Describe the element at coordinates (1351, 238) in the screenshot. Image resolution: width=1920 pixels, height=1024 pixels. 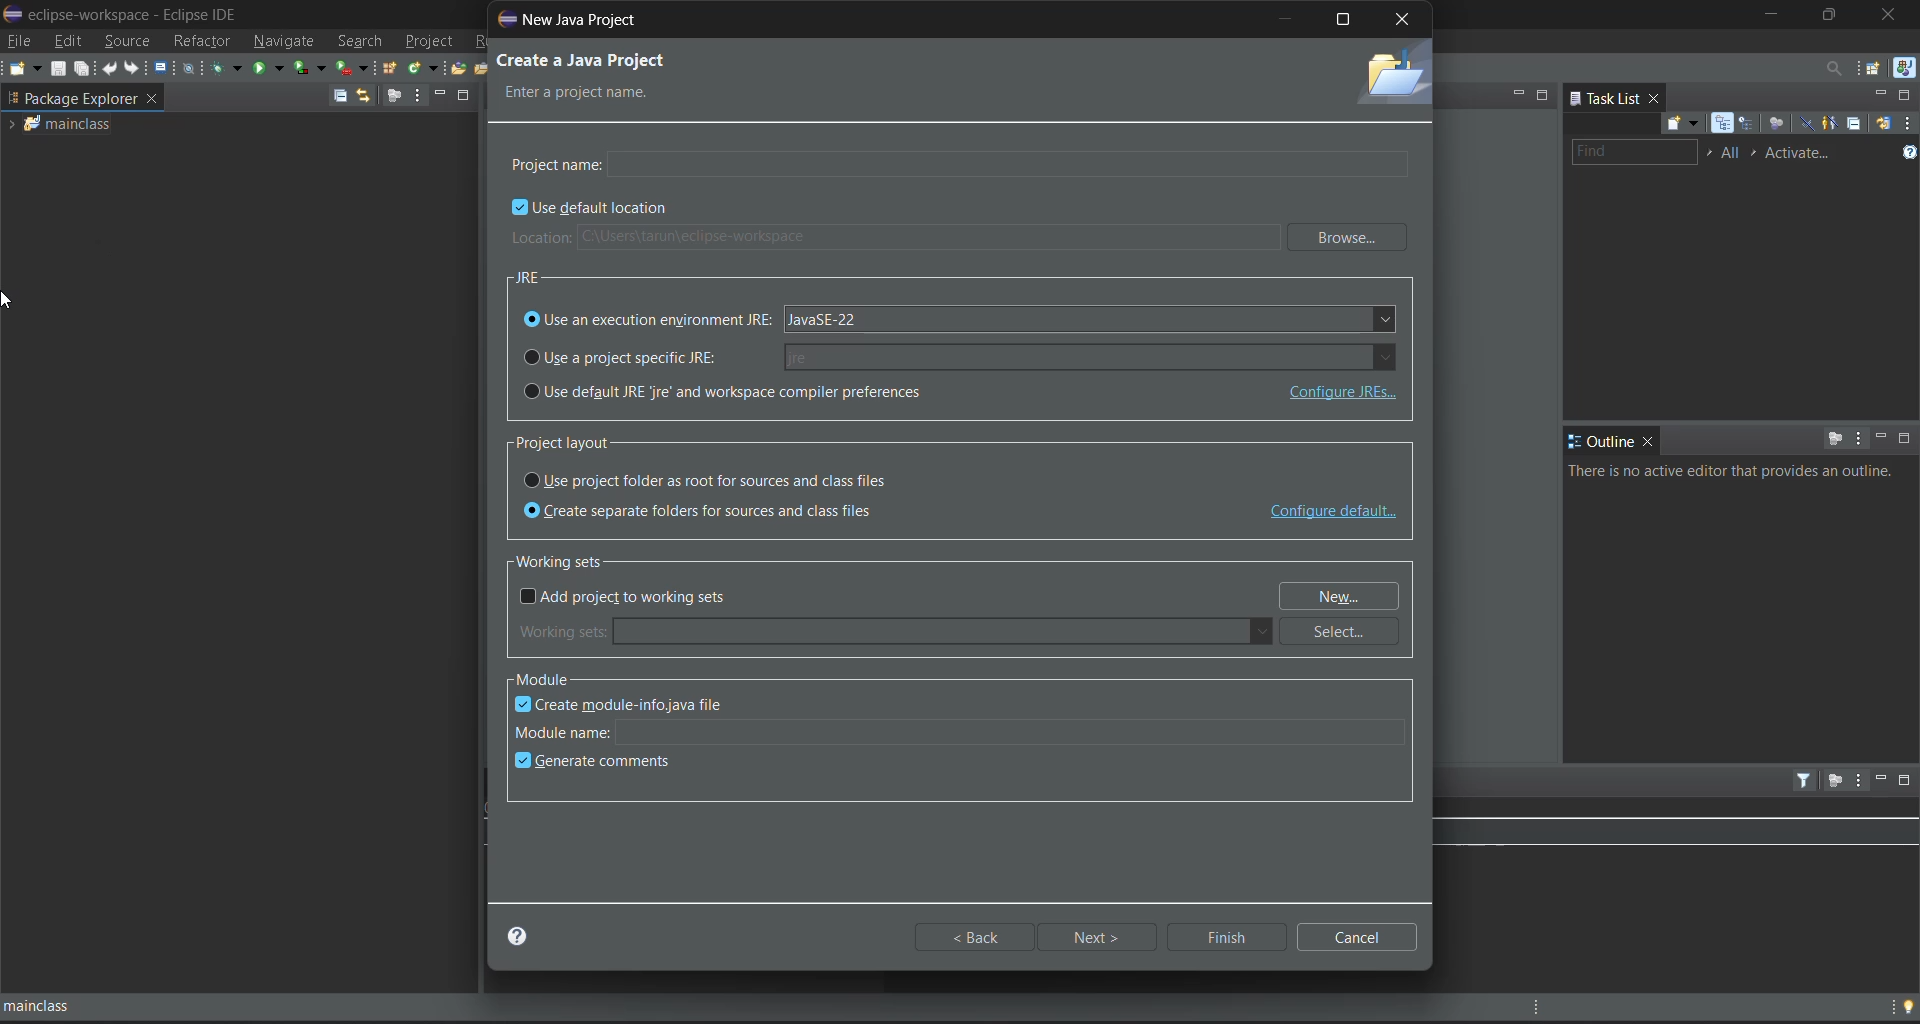
I see `browse` at that location.